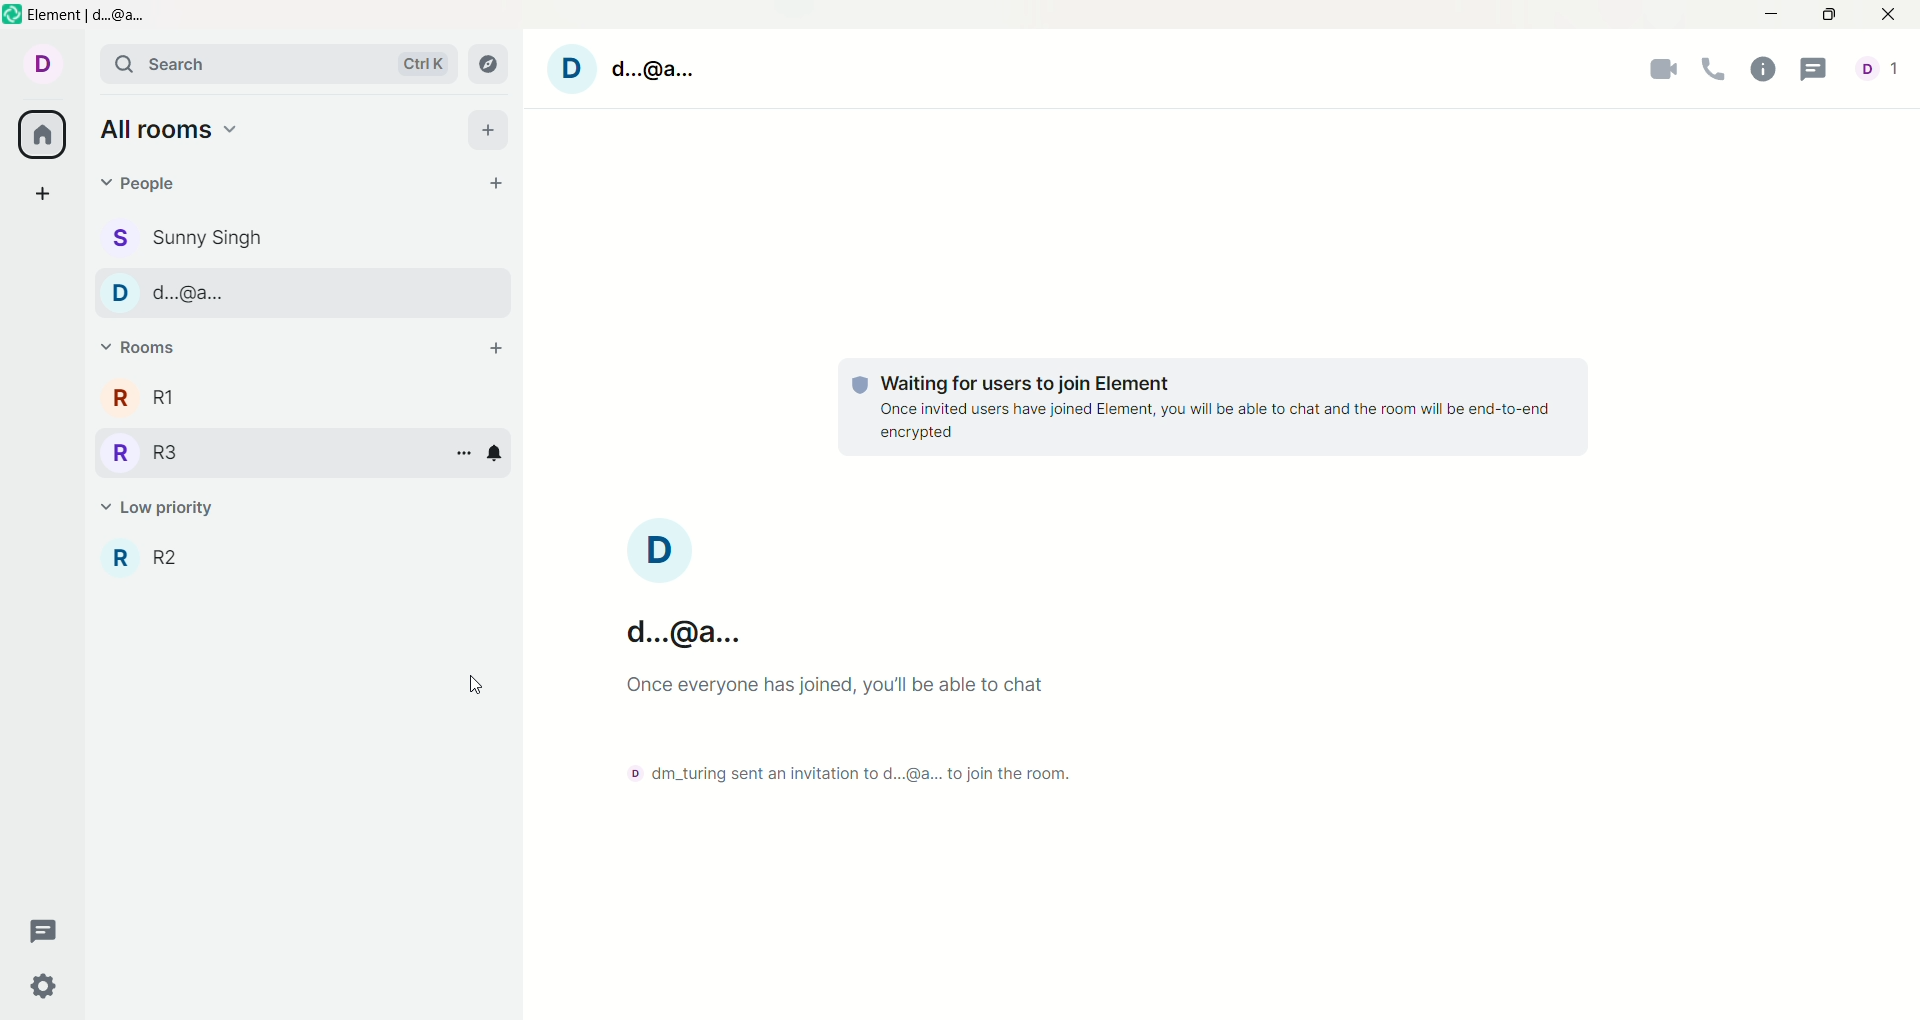  Describe the element at coordinates (43, 988) in the screenshot. I see `settings` at that location.